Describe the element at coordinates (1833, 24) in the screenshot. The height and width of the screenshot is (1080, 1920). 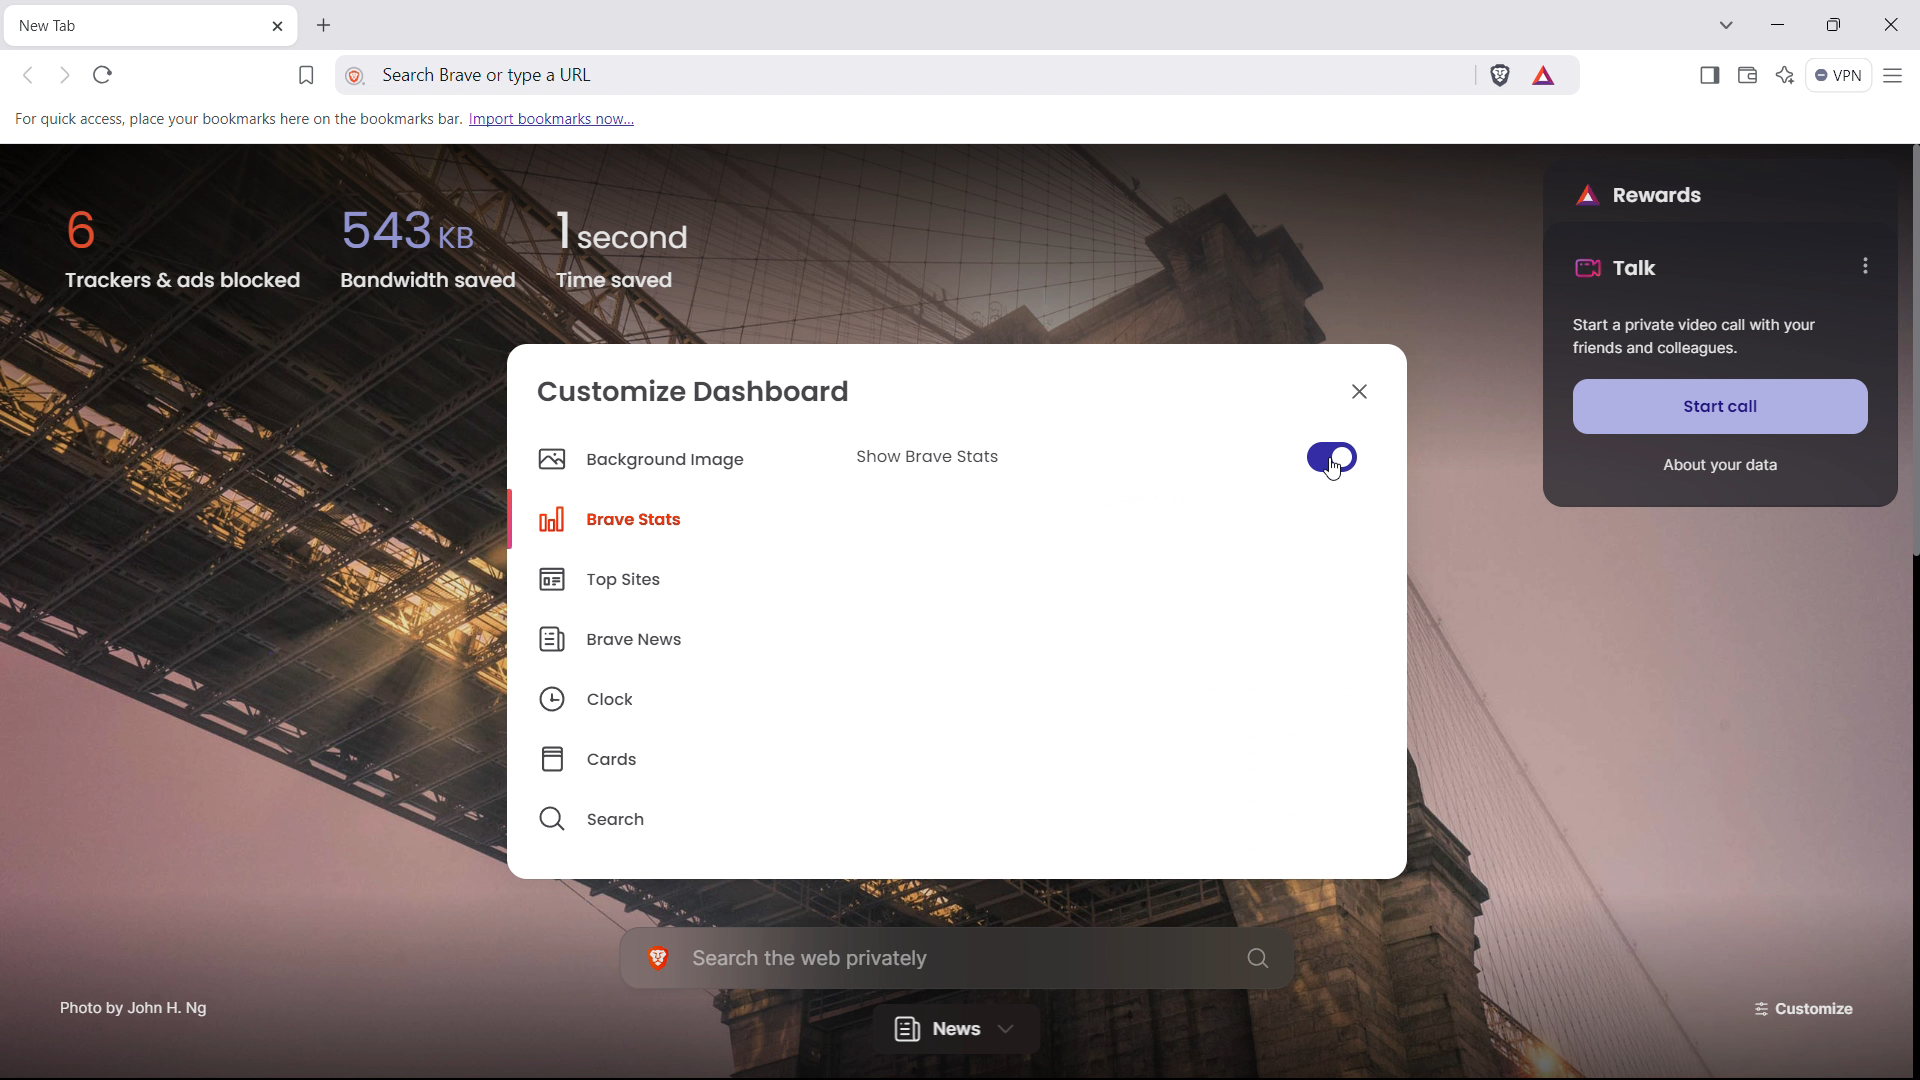
I see `maximize` at that location.